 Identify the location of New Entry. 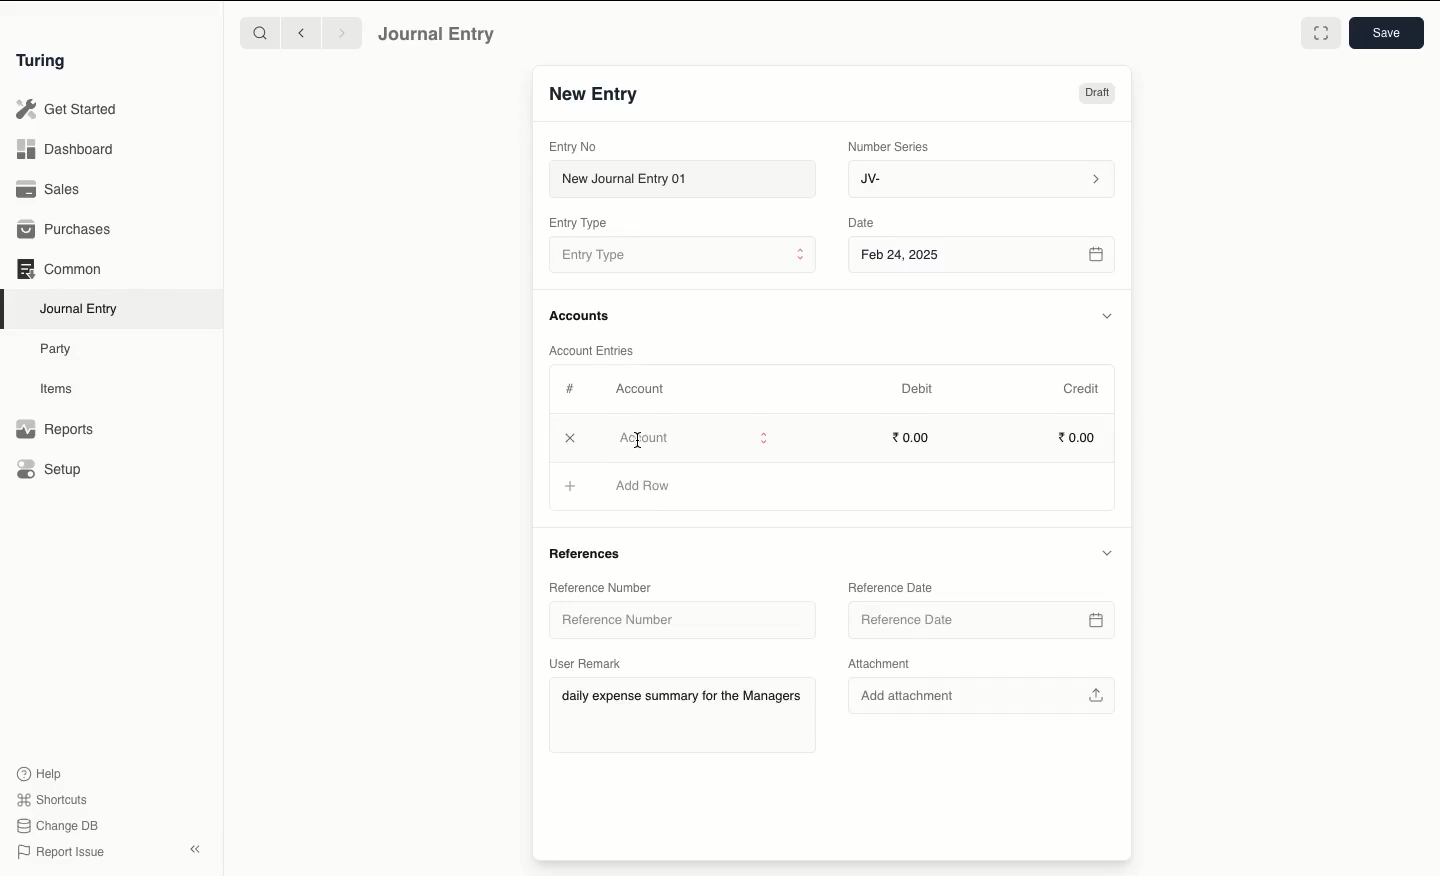
(595, 95).